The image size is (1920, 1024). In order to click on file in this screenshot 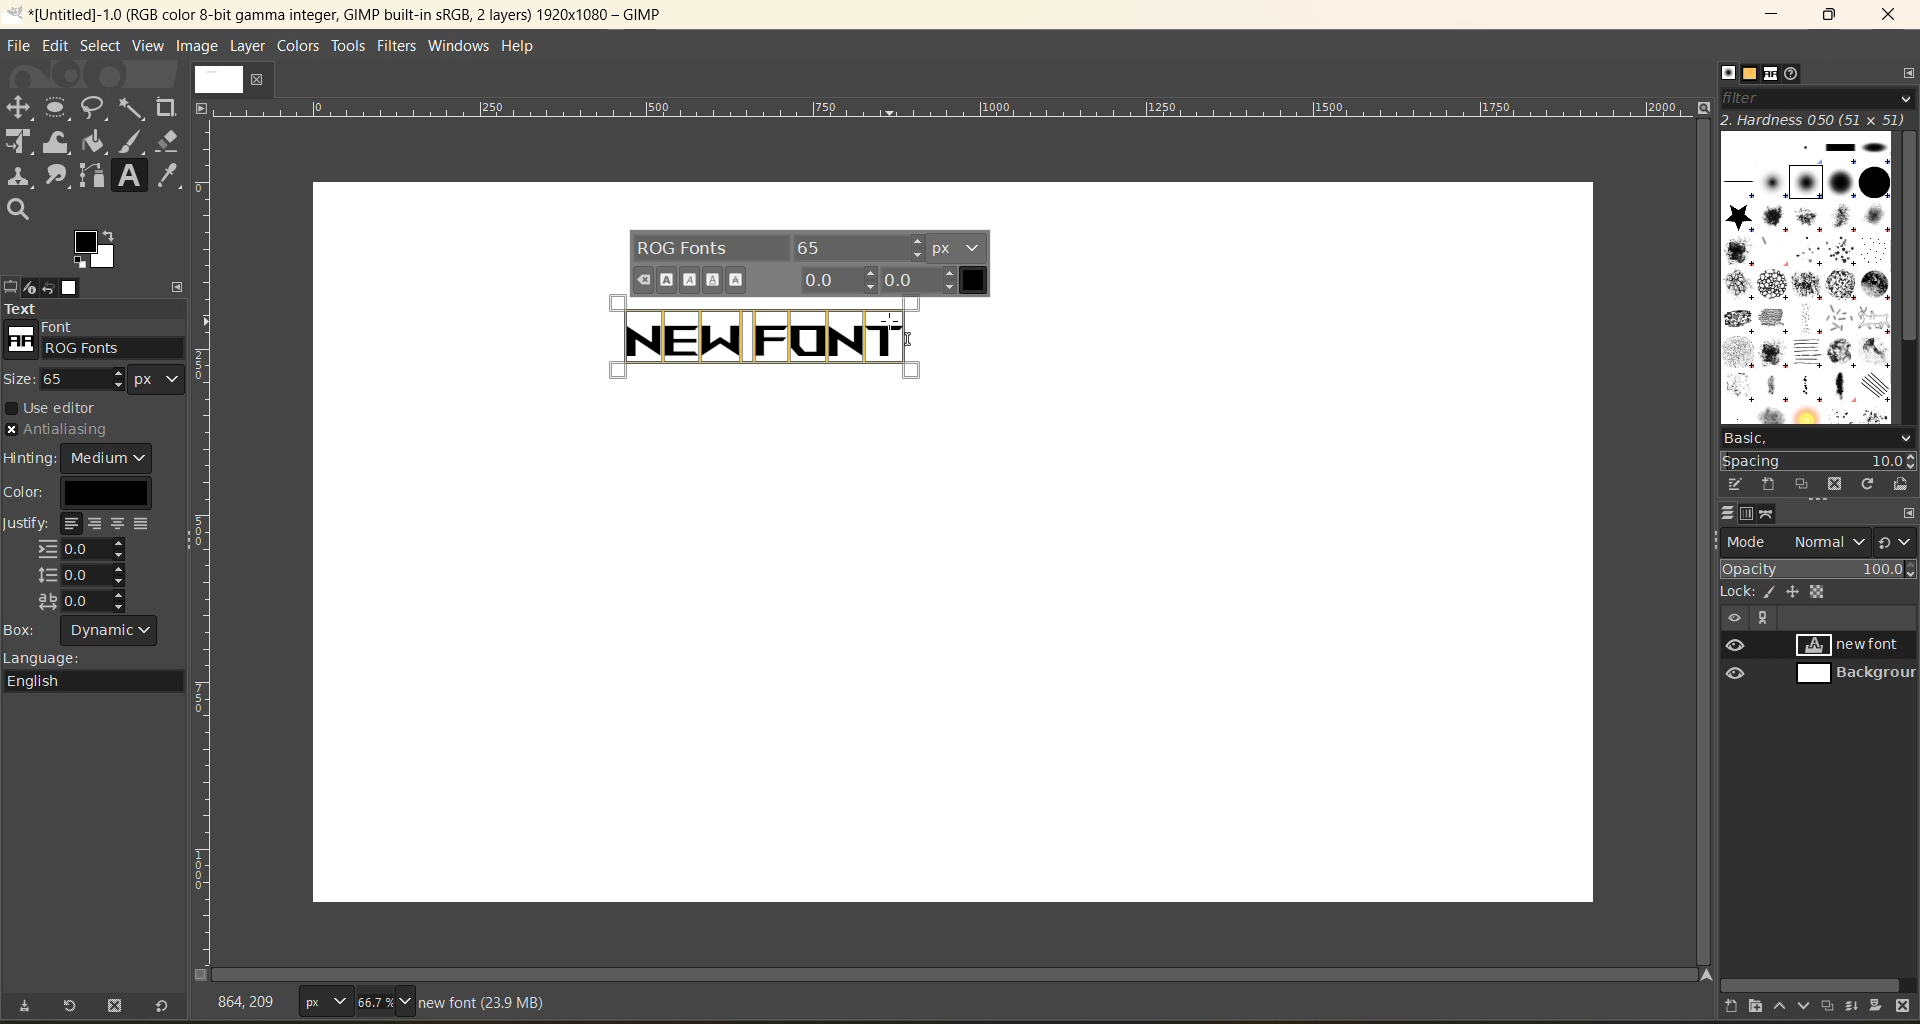, I will do `click(22, 42)`.